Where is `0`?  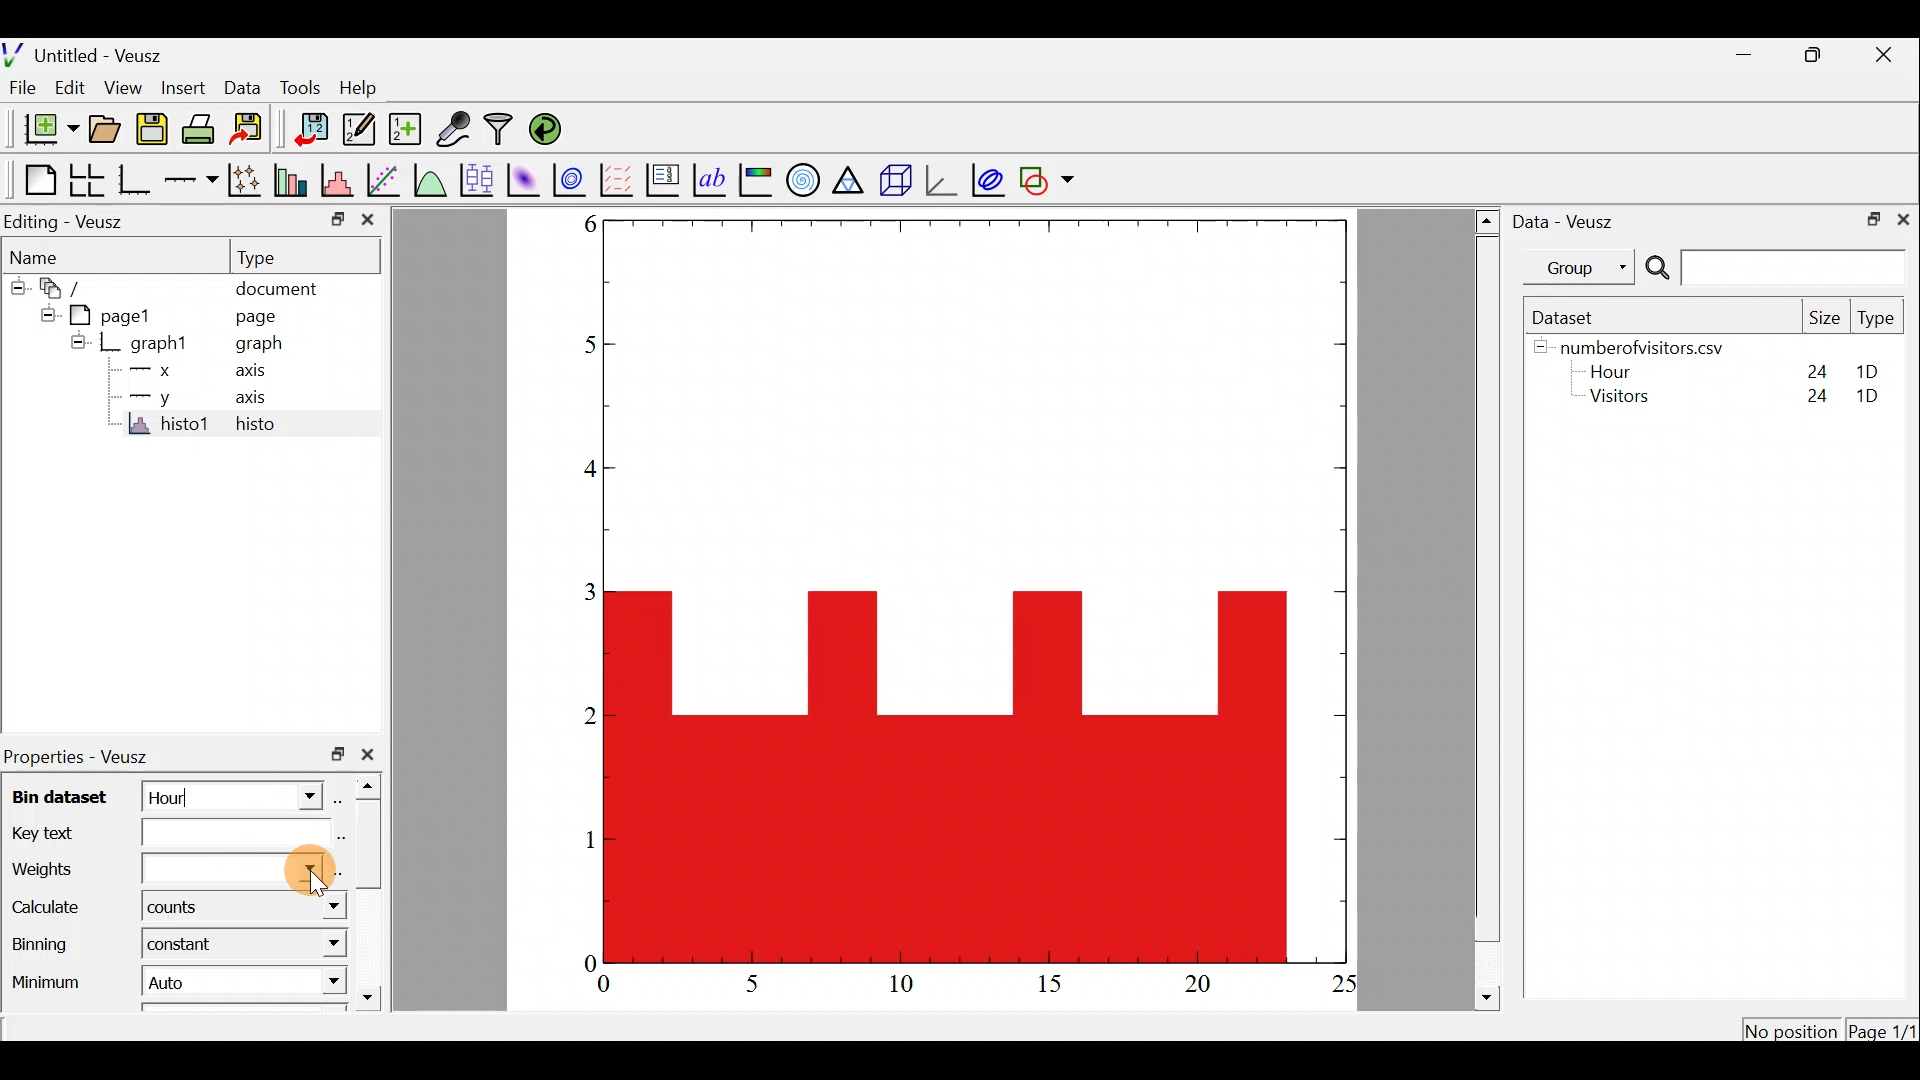
0 is located at coordinates (616, 985).